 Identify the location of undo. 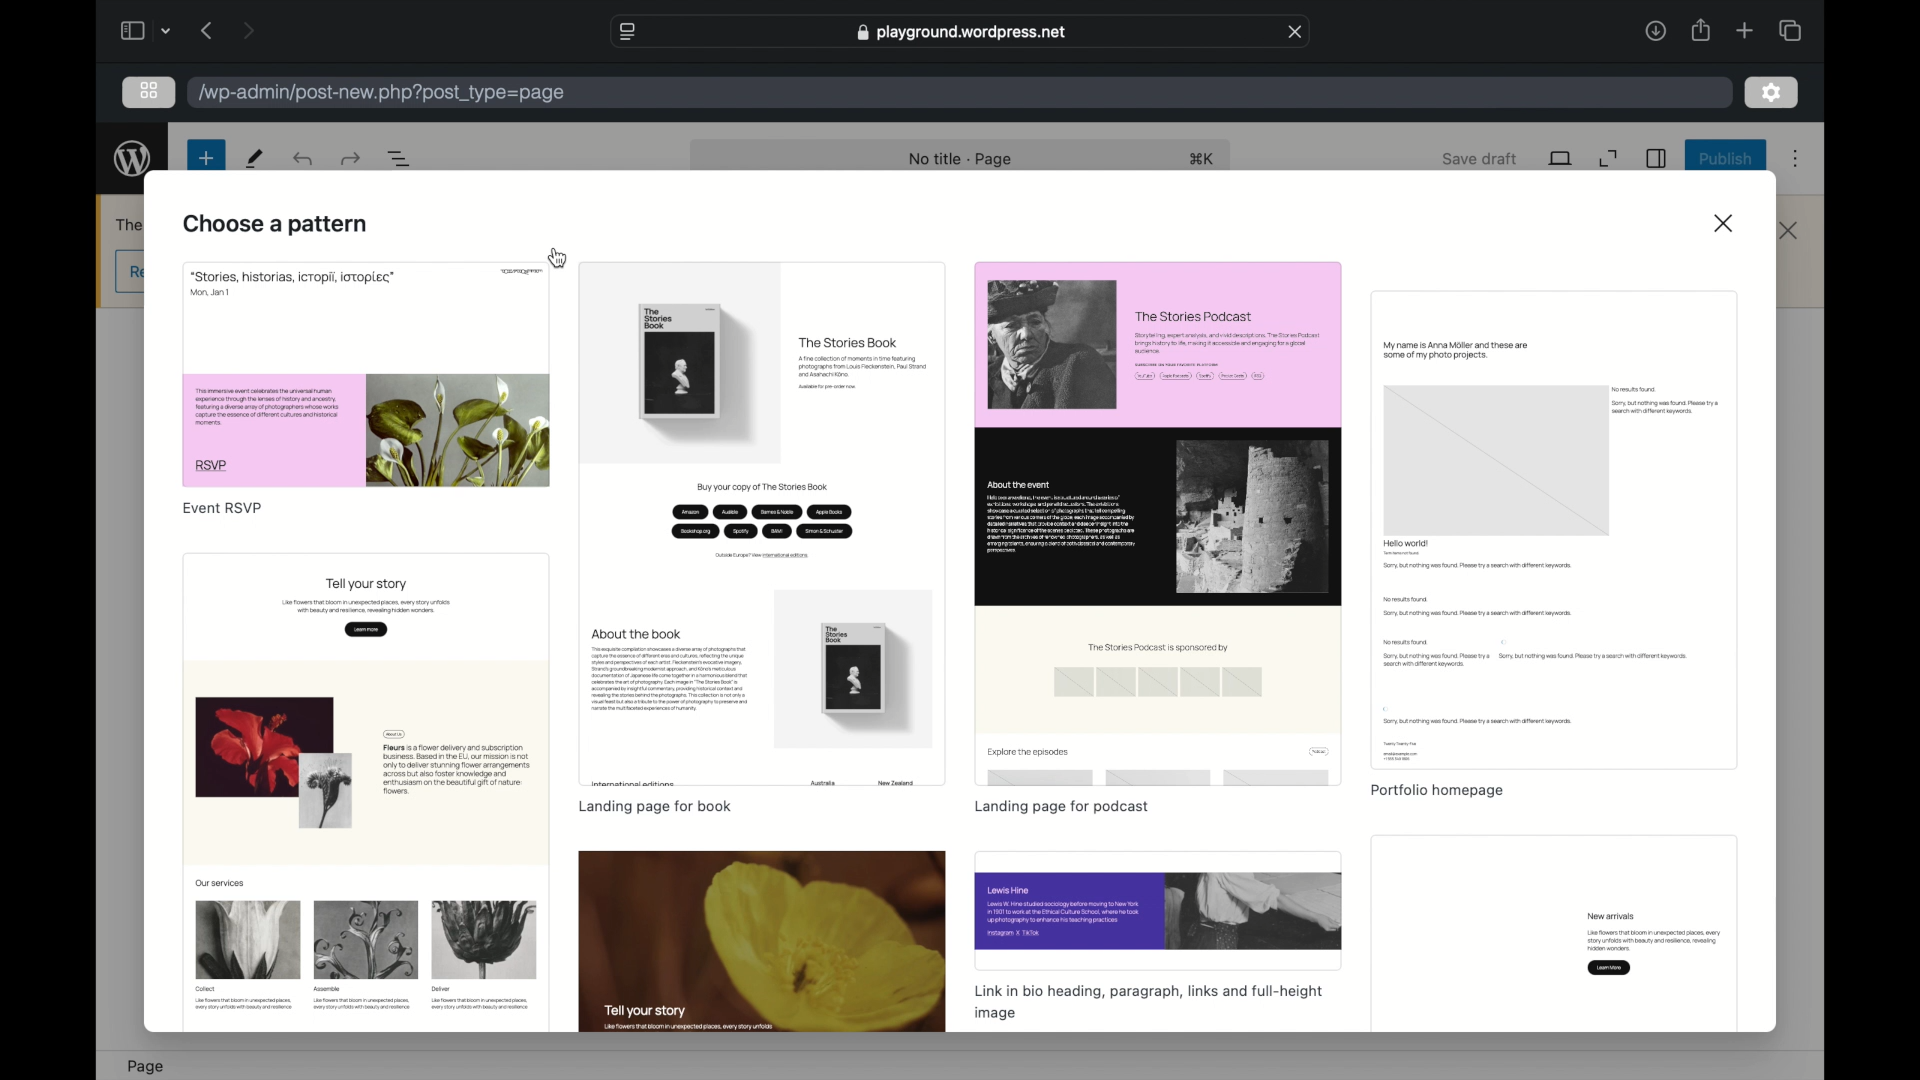
(353, 158).